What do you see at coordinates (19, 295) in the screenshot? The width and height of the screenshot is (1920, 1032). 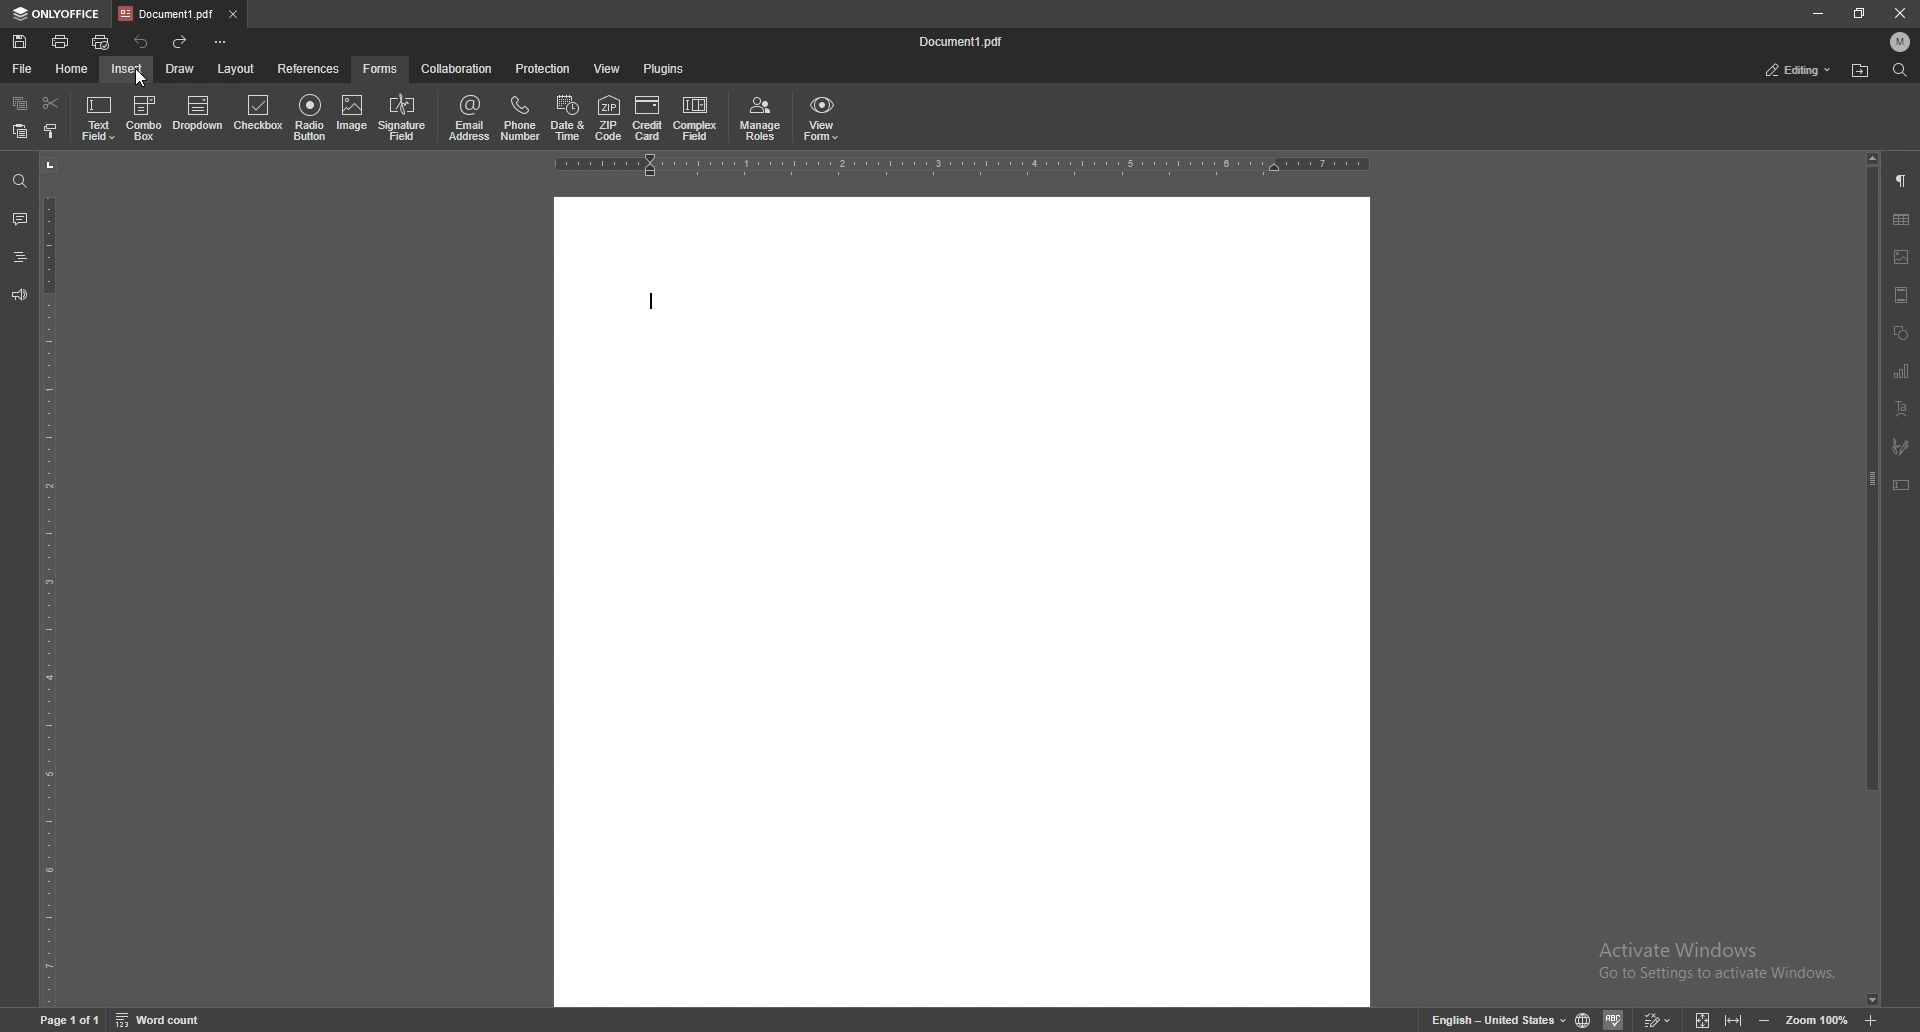 I see `feedback` at bounding box center [19, 295].